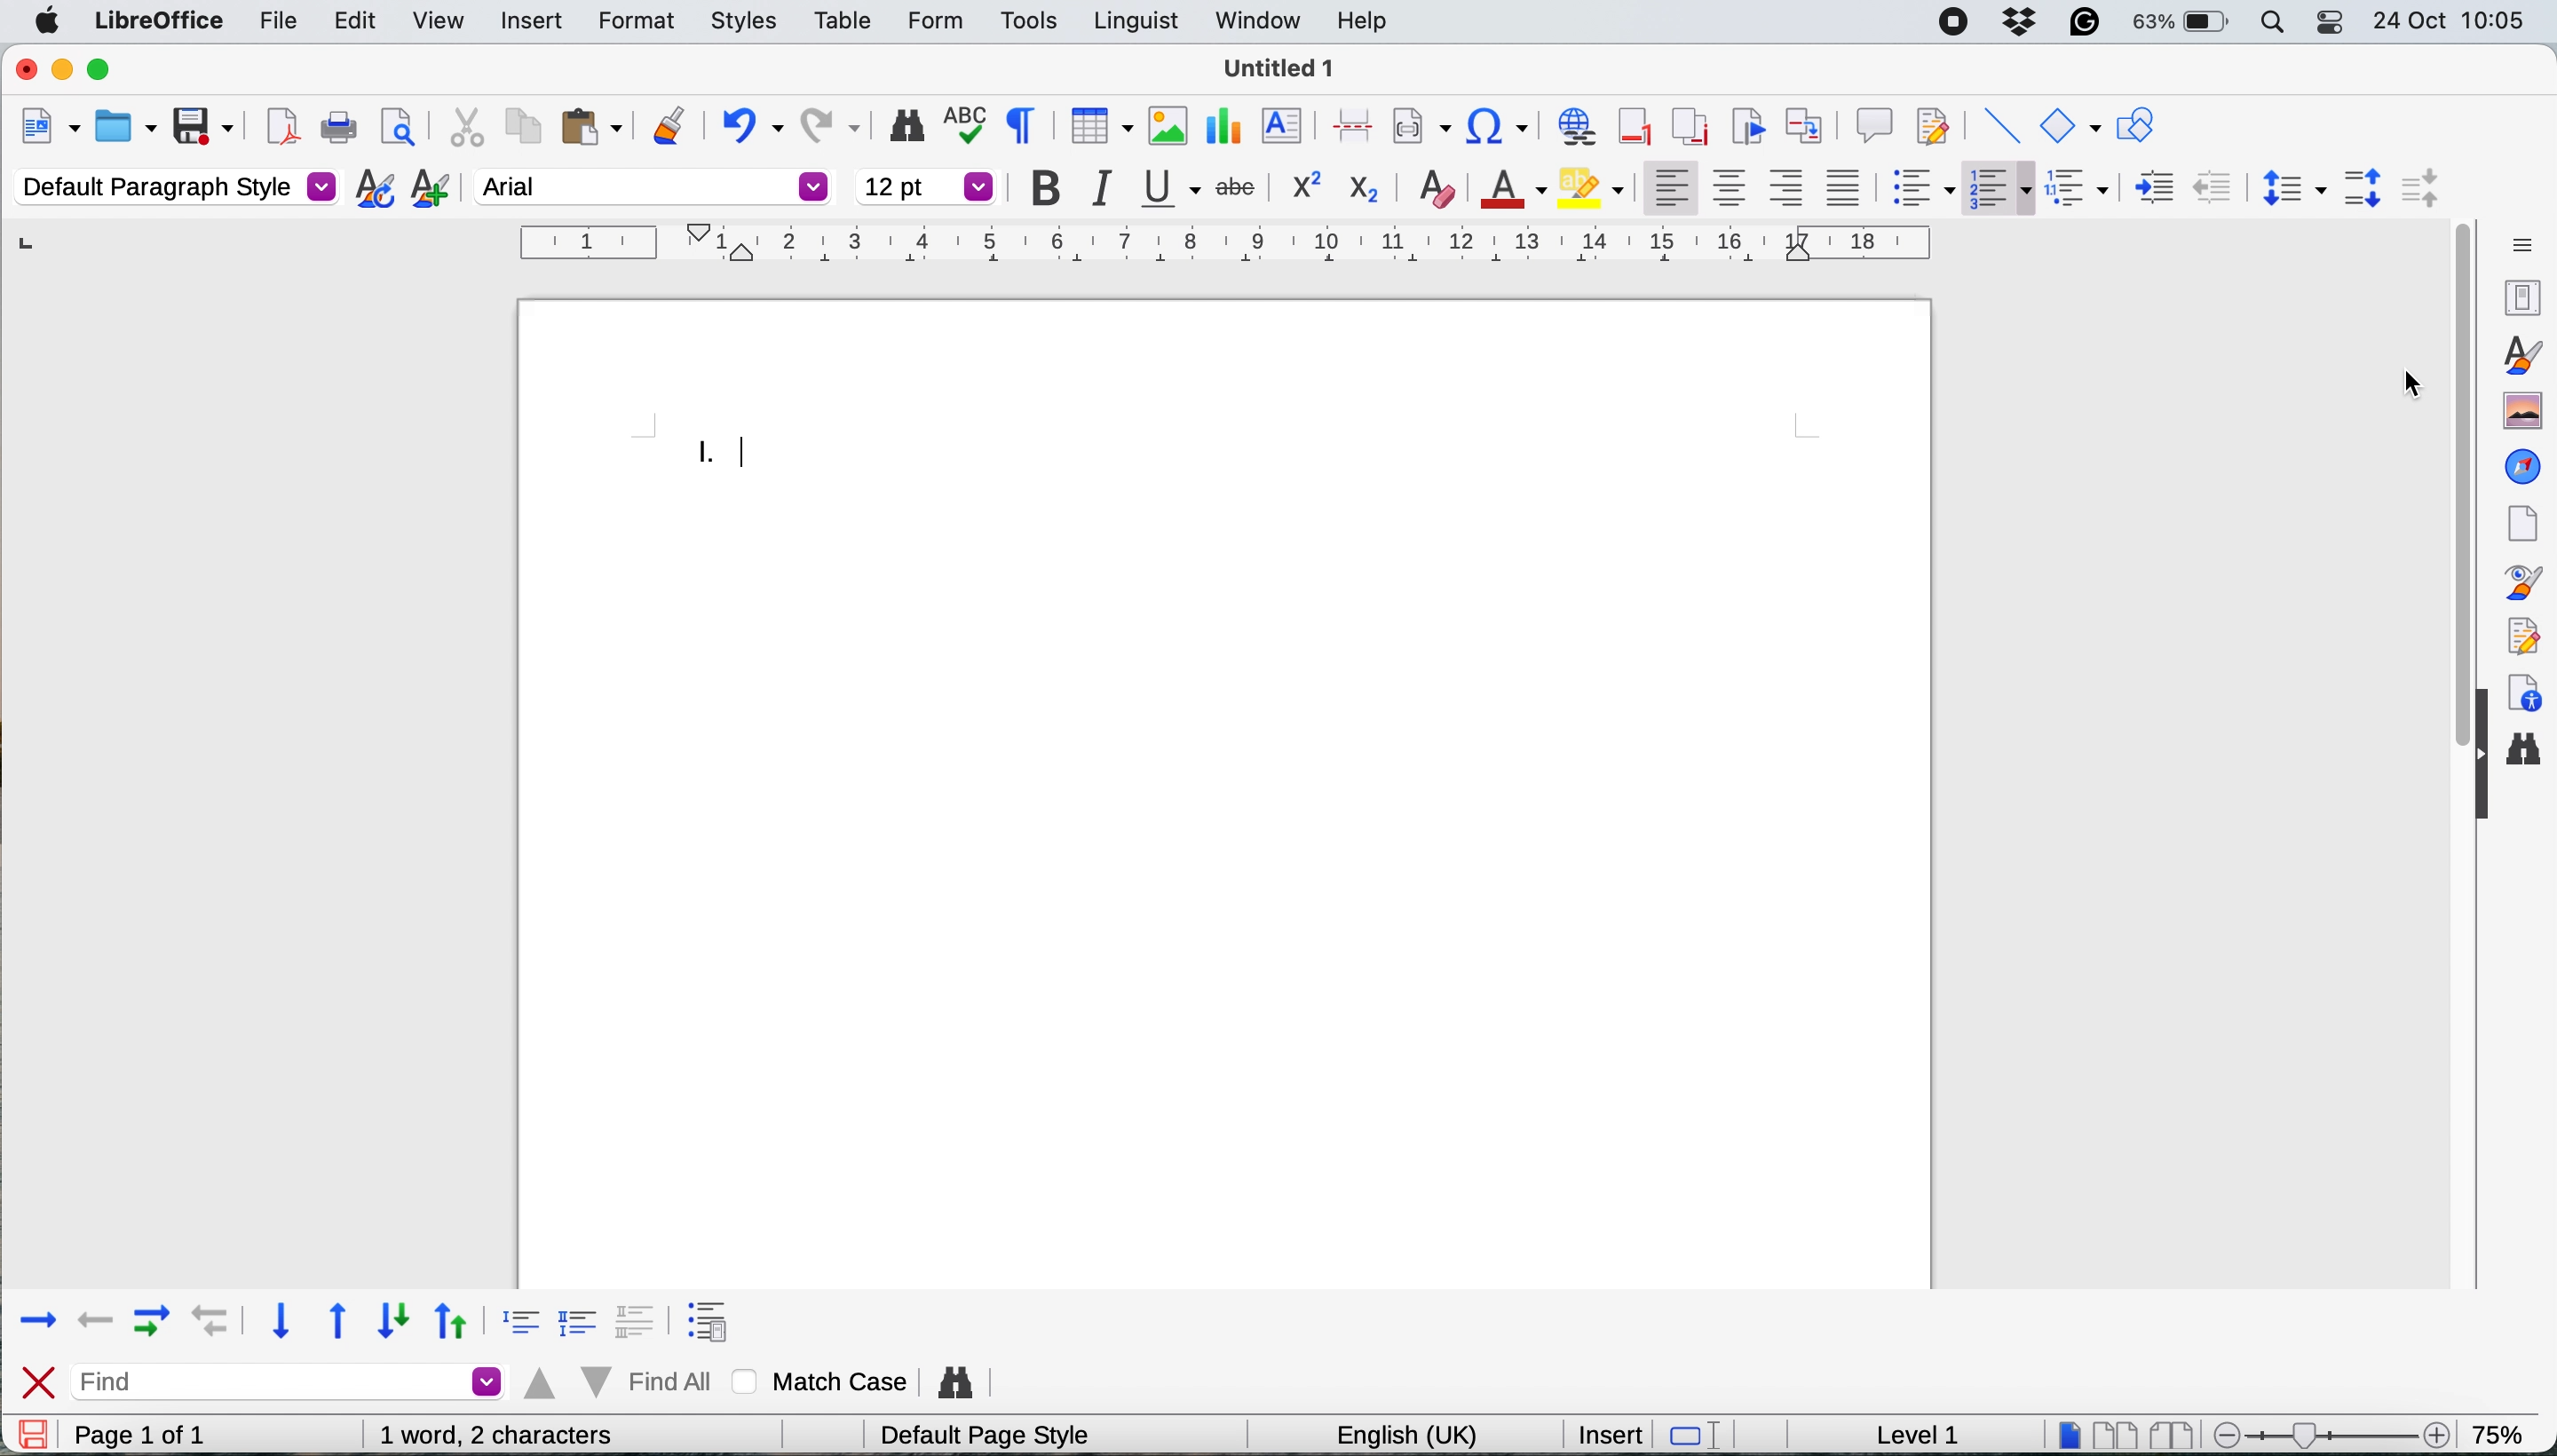 The width and height of the screenshot is (2557, 1456). I want to click on up, so click(453, 1317).